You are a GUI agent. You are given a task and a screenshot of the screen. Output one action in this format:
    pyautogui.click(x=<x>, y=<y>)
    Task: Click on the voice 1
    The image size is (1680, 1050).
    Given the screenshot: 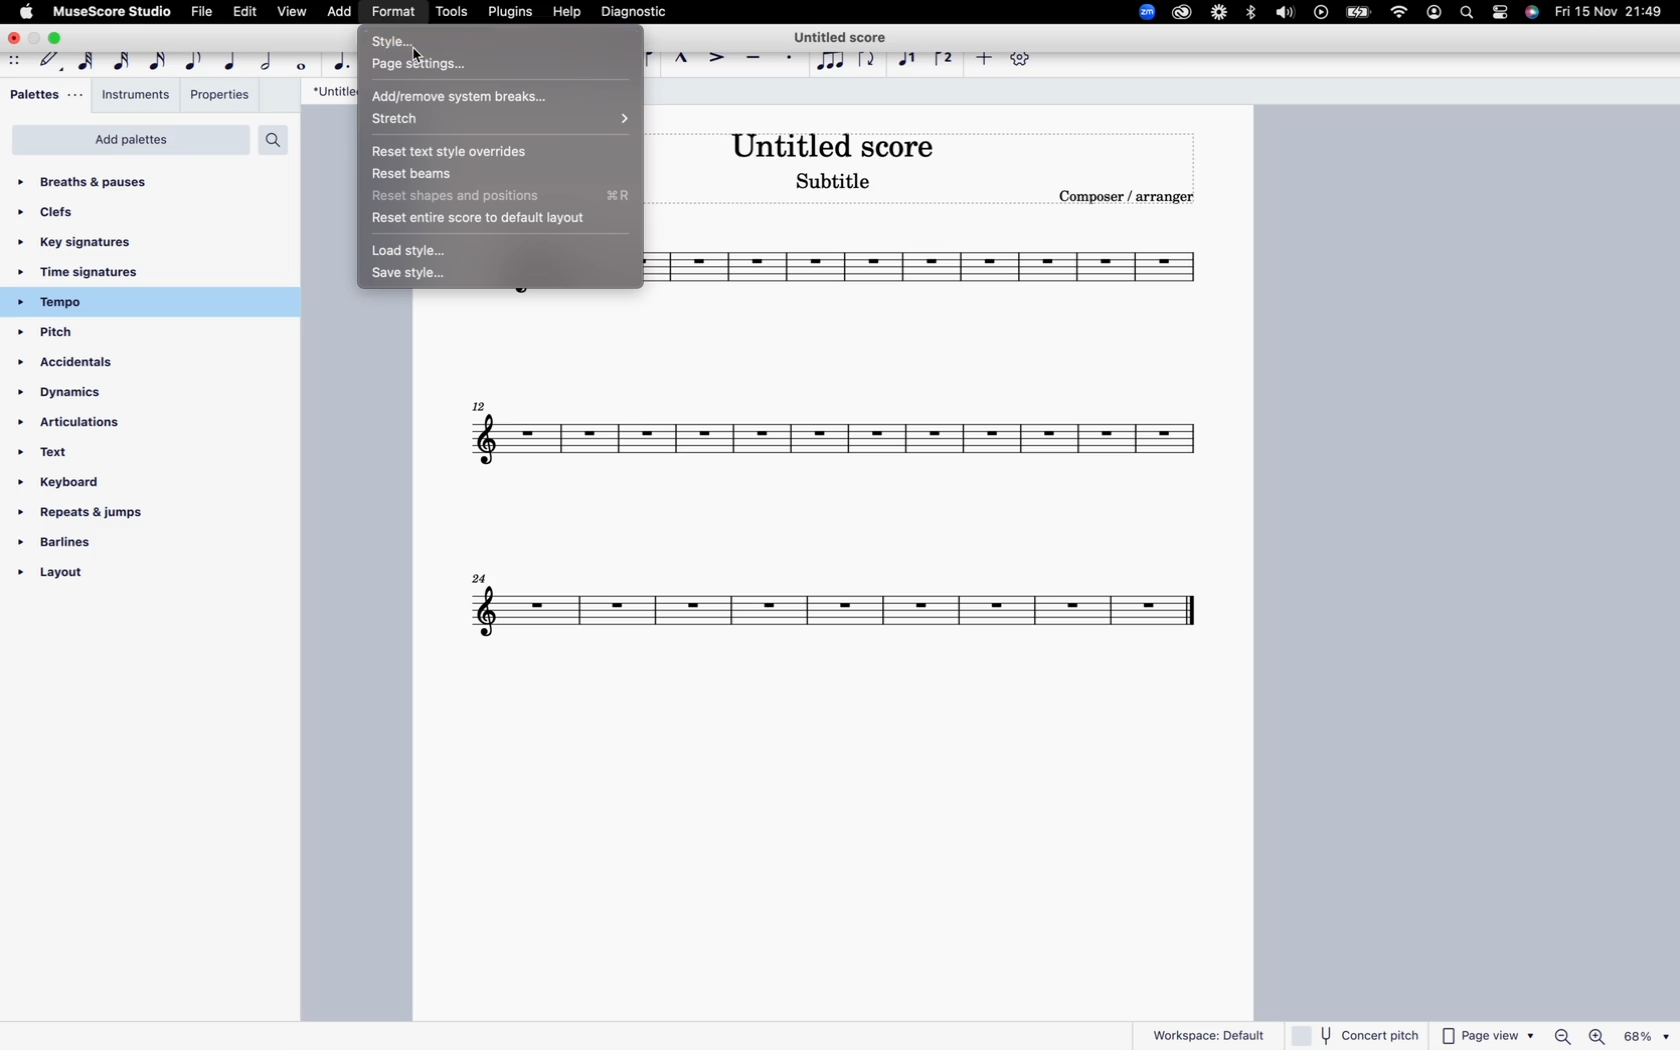 What is the action you would take?
    pyautogui.click(x=911, y=58)
    